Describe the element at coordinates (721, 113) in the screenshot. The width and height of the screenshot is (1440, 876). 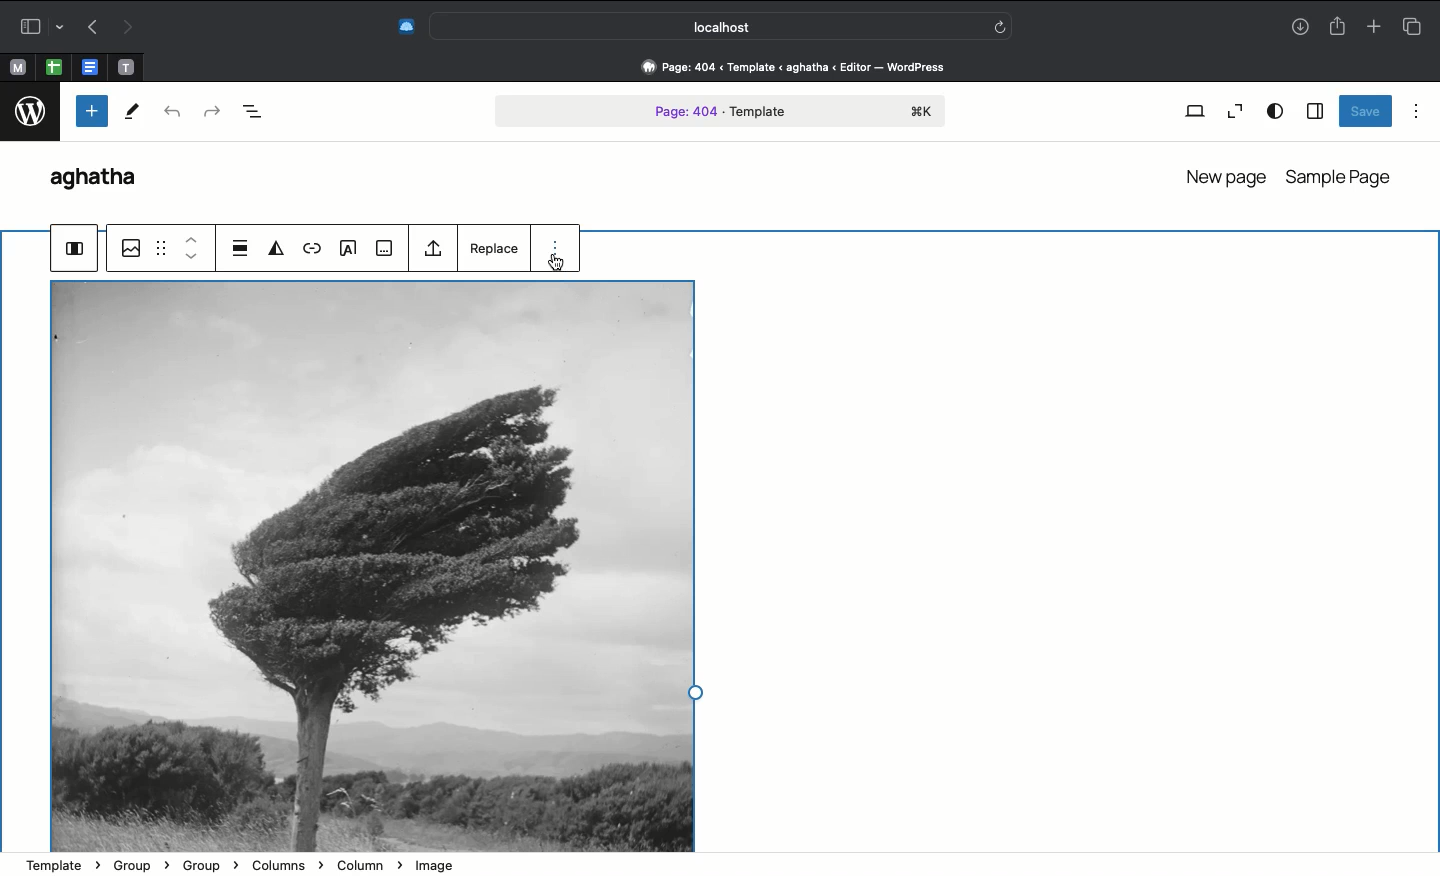
I see `Page 404` at that location.